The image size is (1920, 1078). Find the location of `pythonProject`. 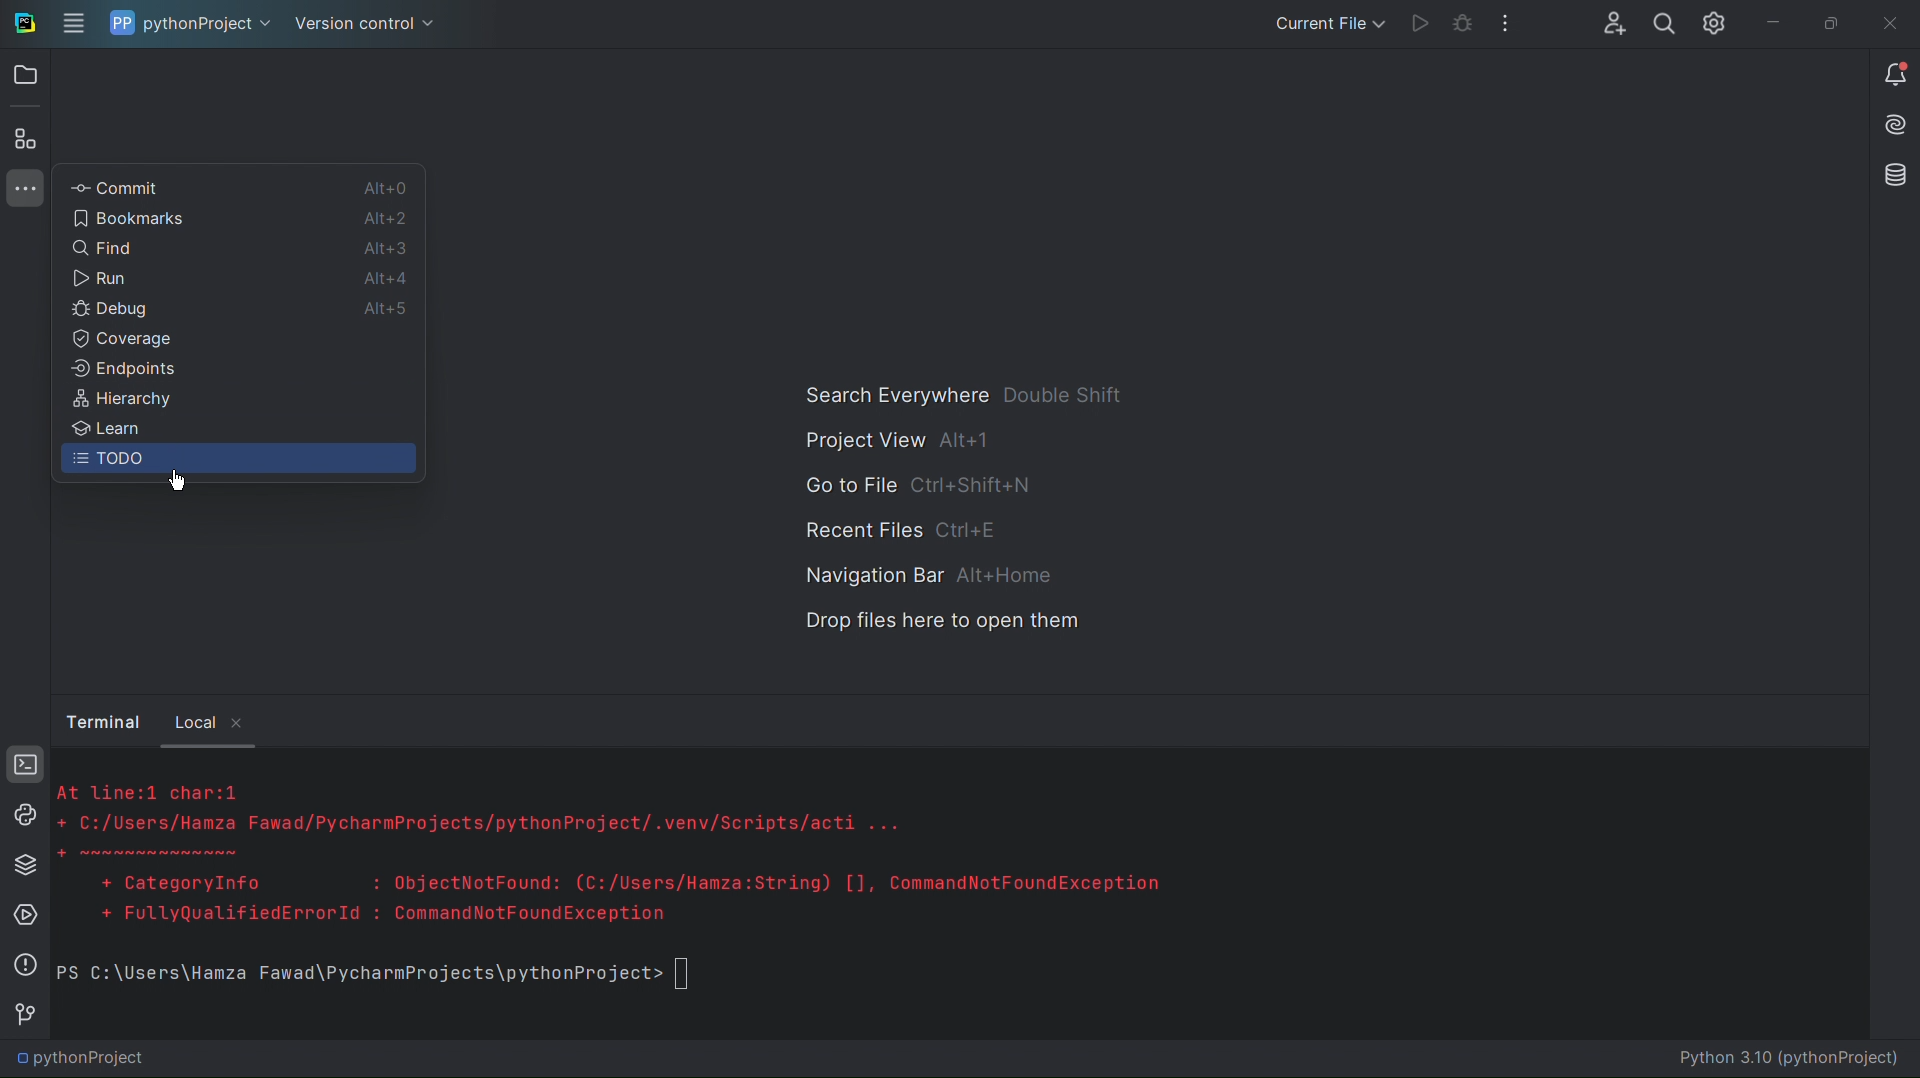

pythonProject is located at coordinates (85, 1062).